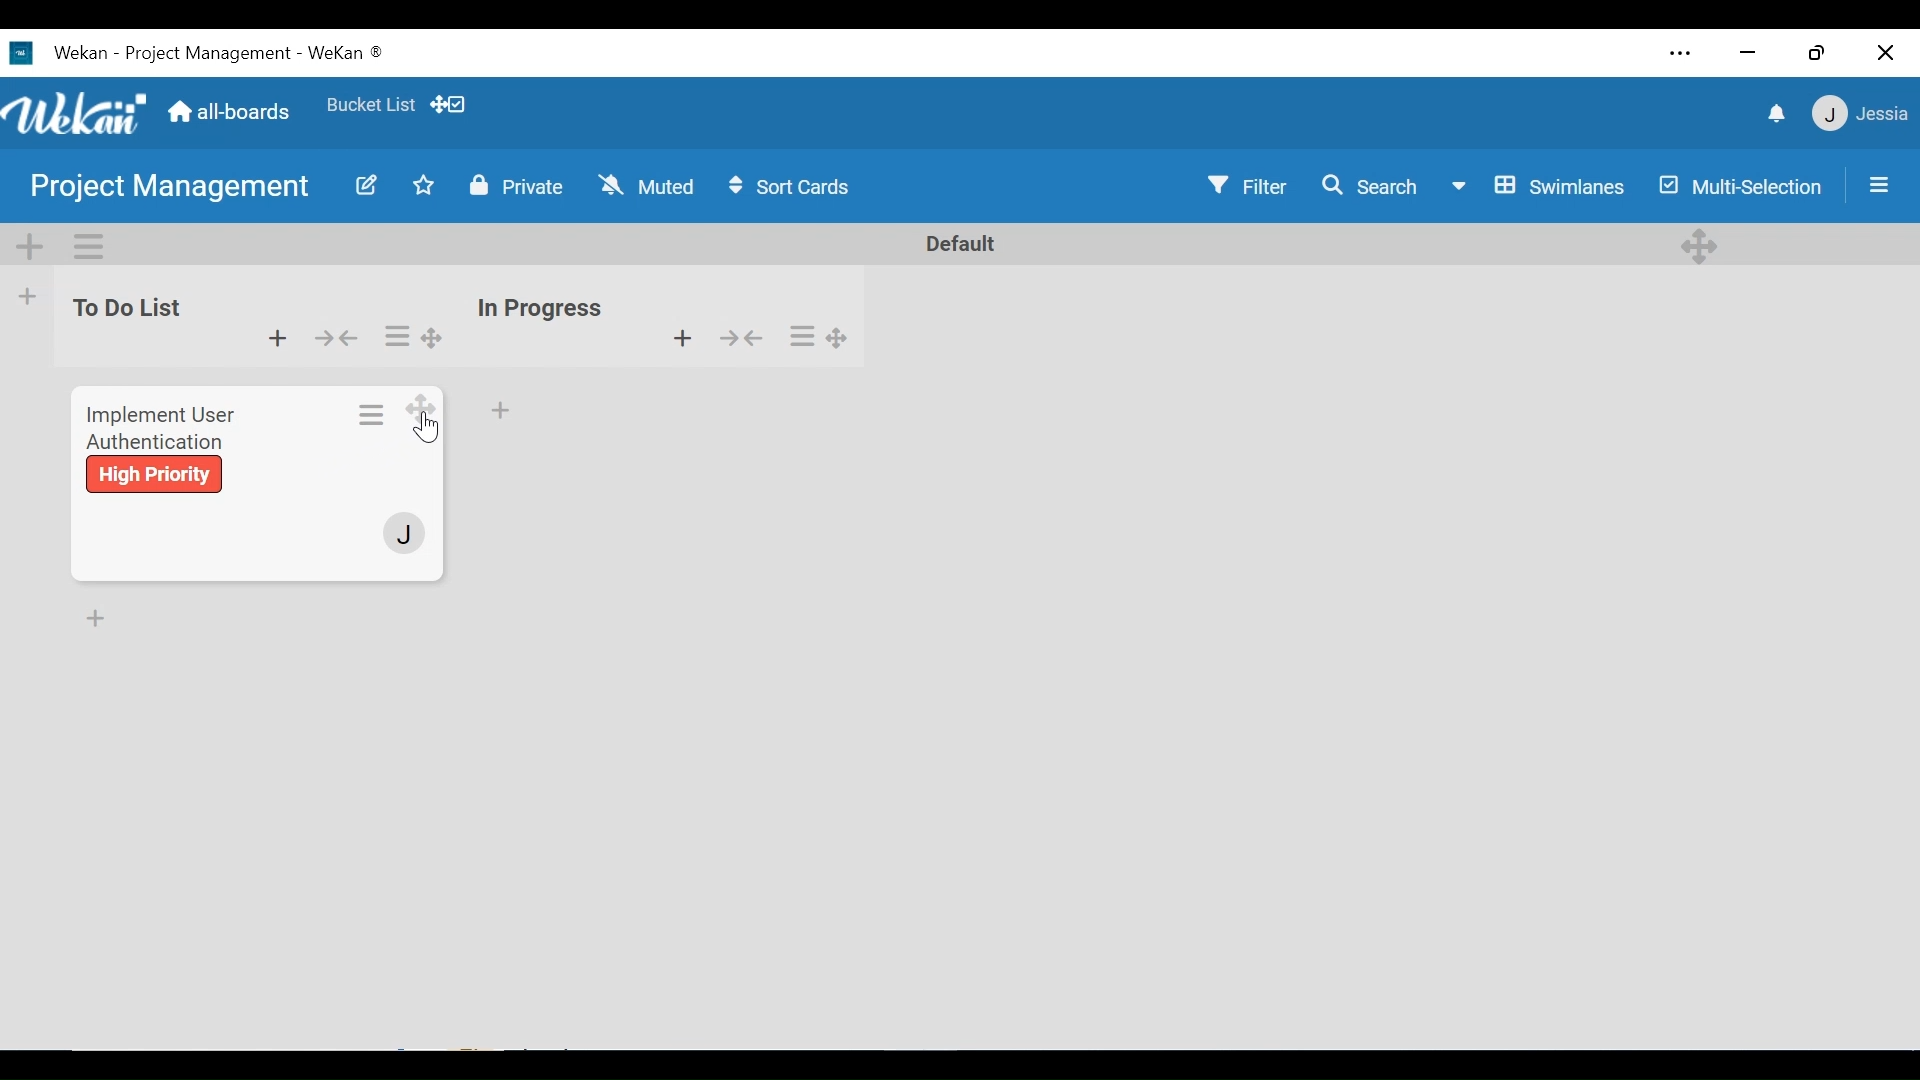 The height and width of the screenshot is (1080, 1920). What do you see at coordinates (20, 53) in the screenshot?
I see `wekan logo` at bounding box center [20, 53].